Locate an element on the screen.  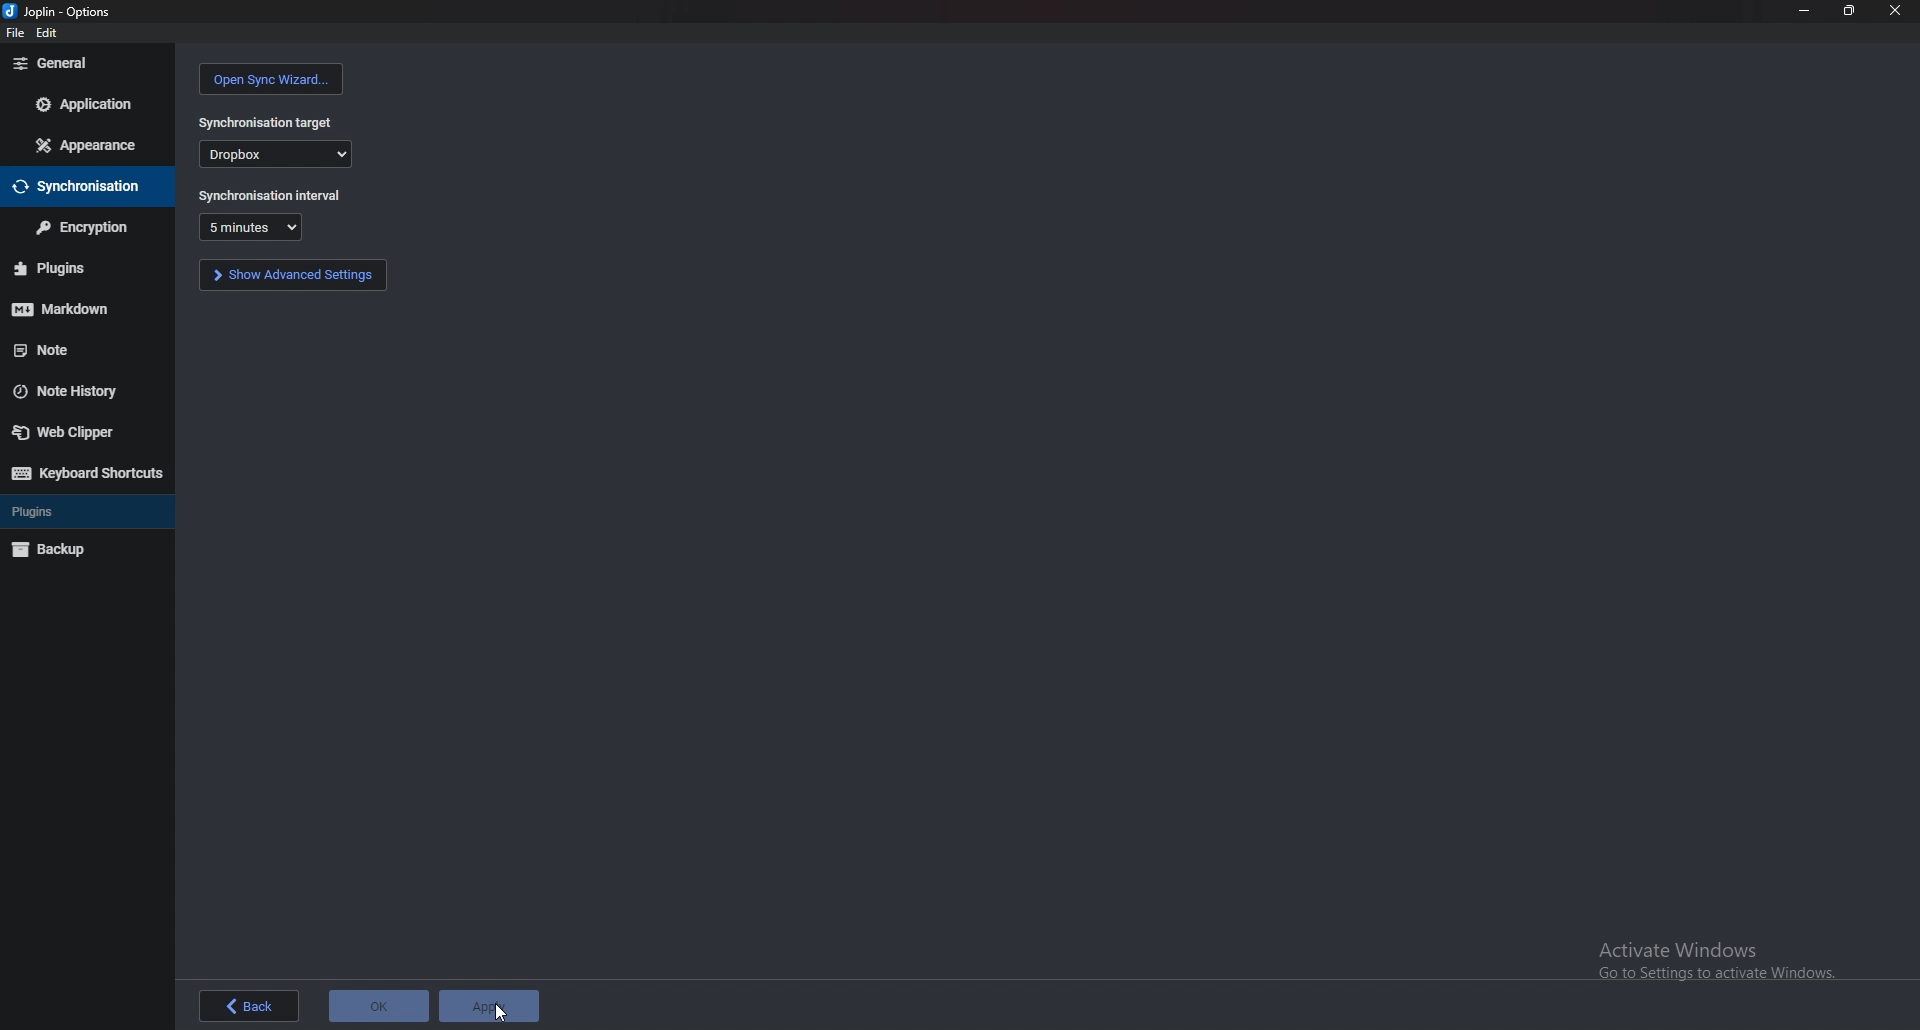
open sync wizard is located at coordinates (270, 80).